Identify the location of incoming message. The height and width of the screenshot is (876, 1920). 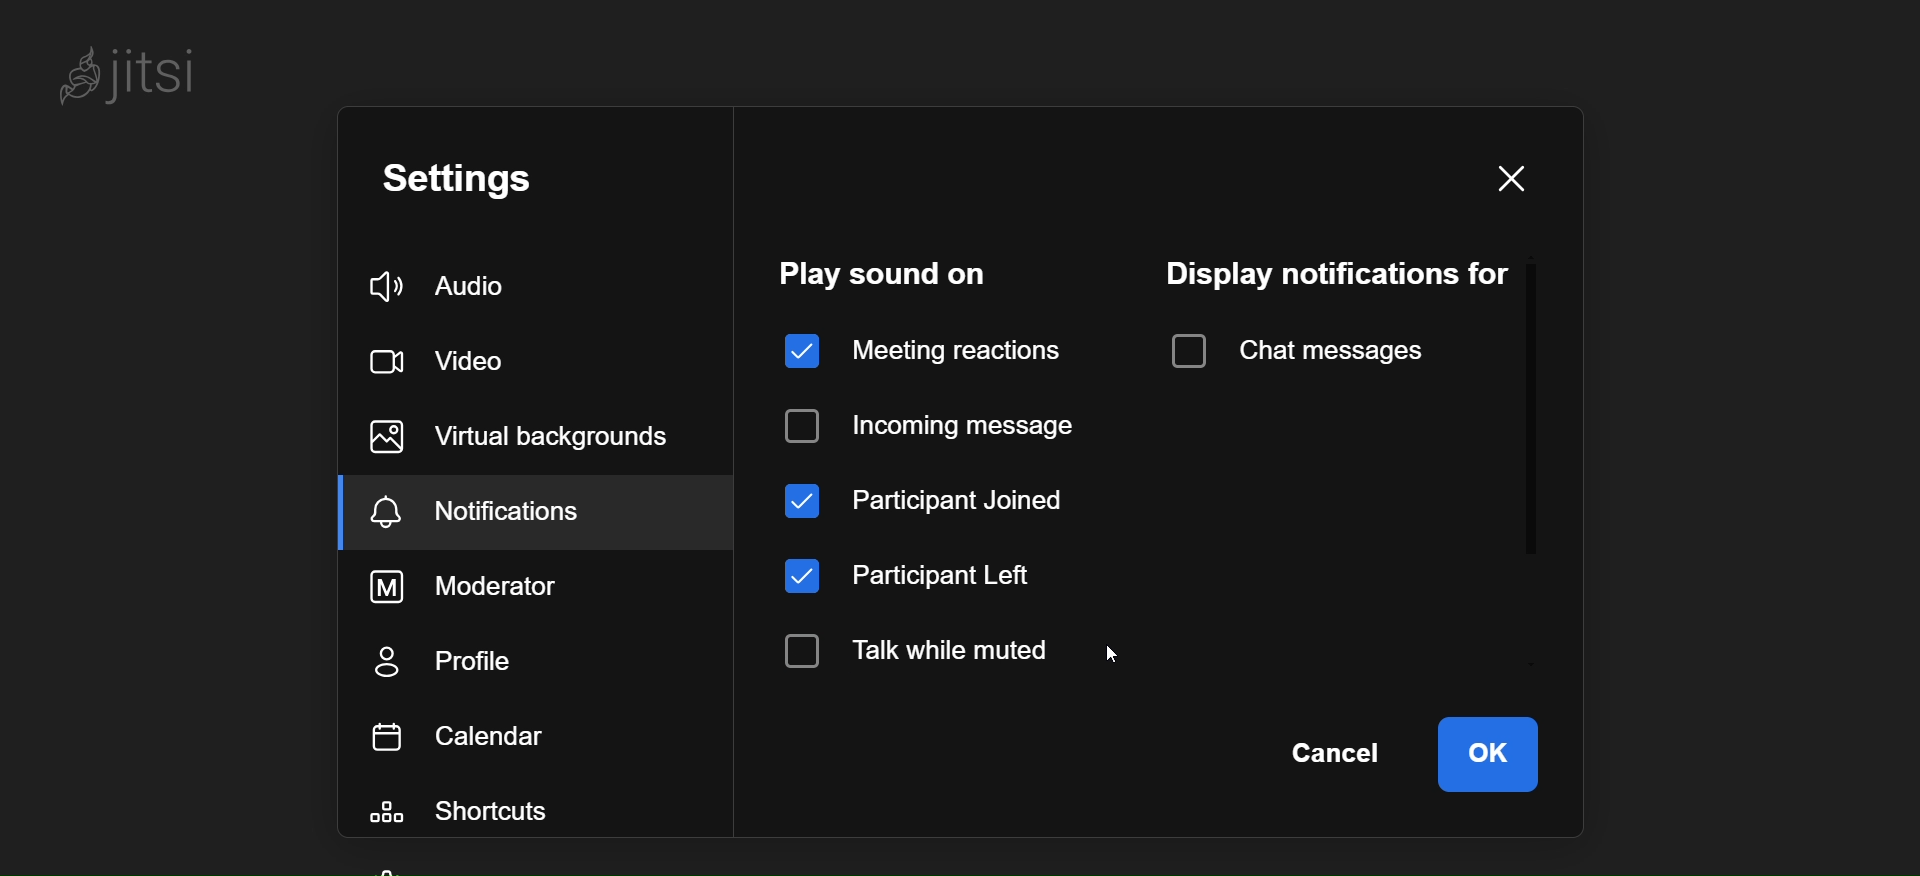
(935, 418).